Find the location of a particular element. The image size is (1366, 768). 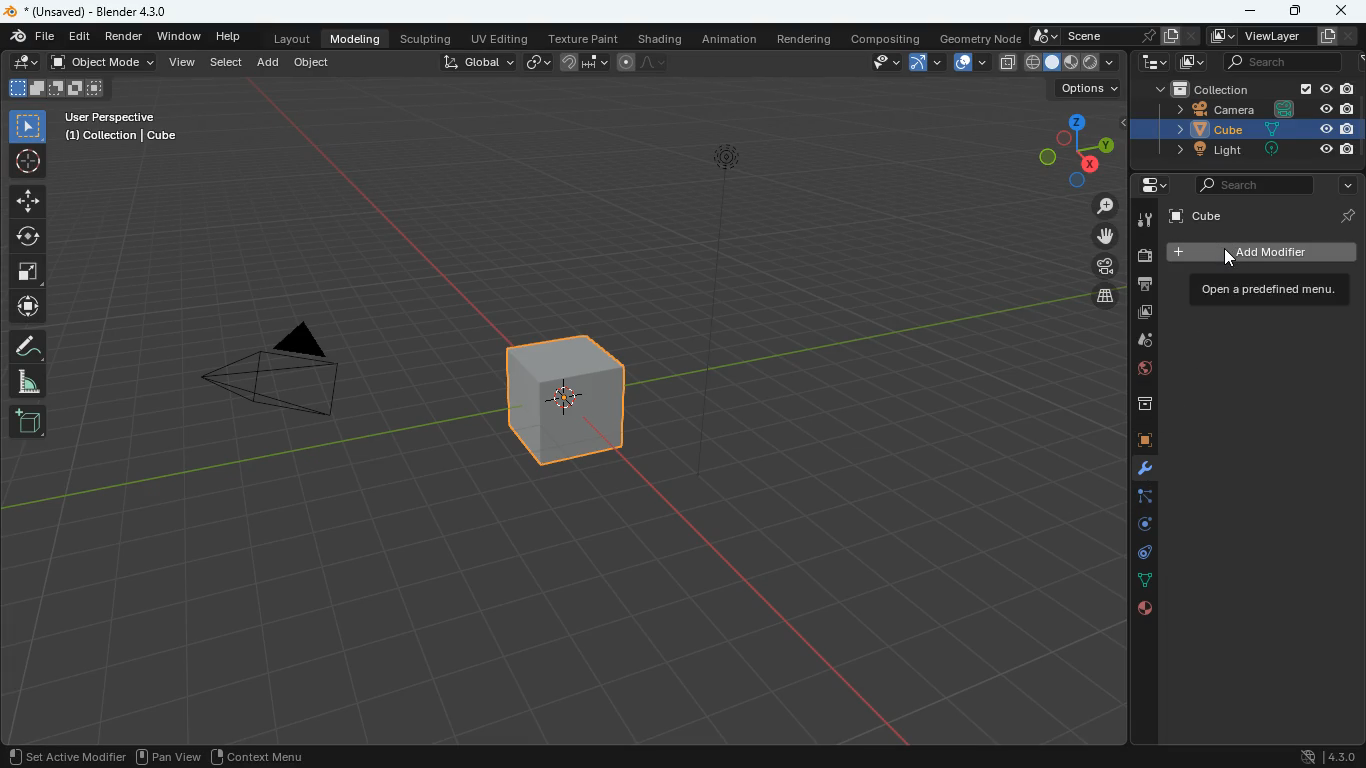

view is located at coordinates (872, 63).